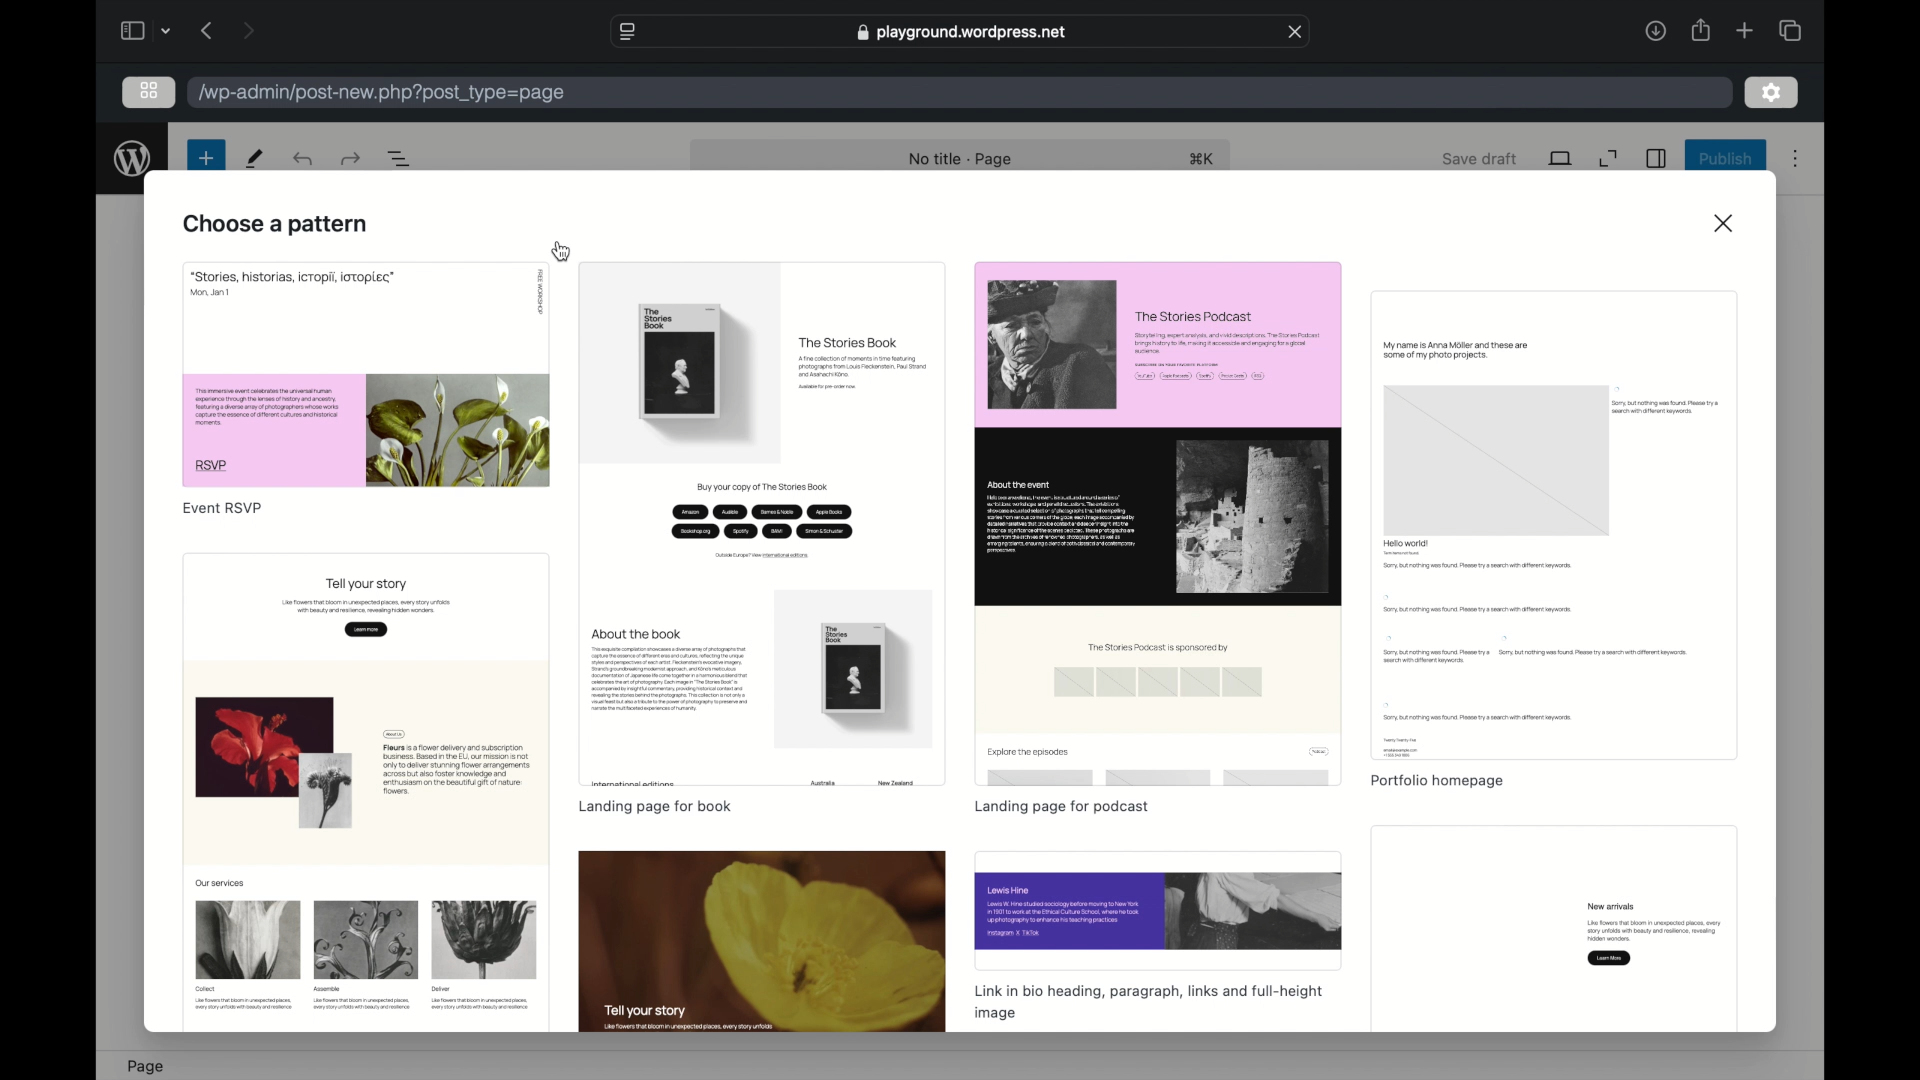 Image resolution: width=1920 pixels, height=1080 pixels. What do you see at coordinates (1744, 30) in the screenshot?
I see `new tab` at bounding box center [1744, 30].